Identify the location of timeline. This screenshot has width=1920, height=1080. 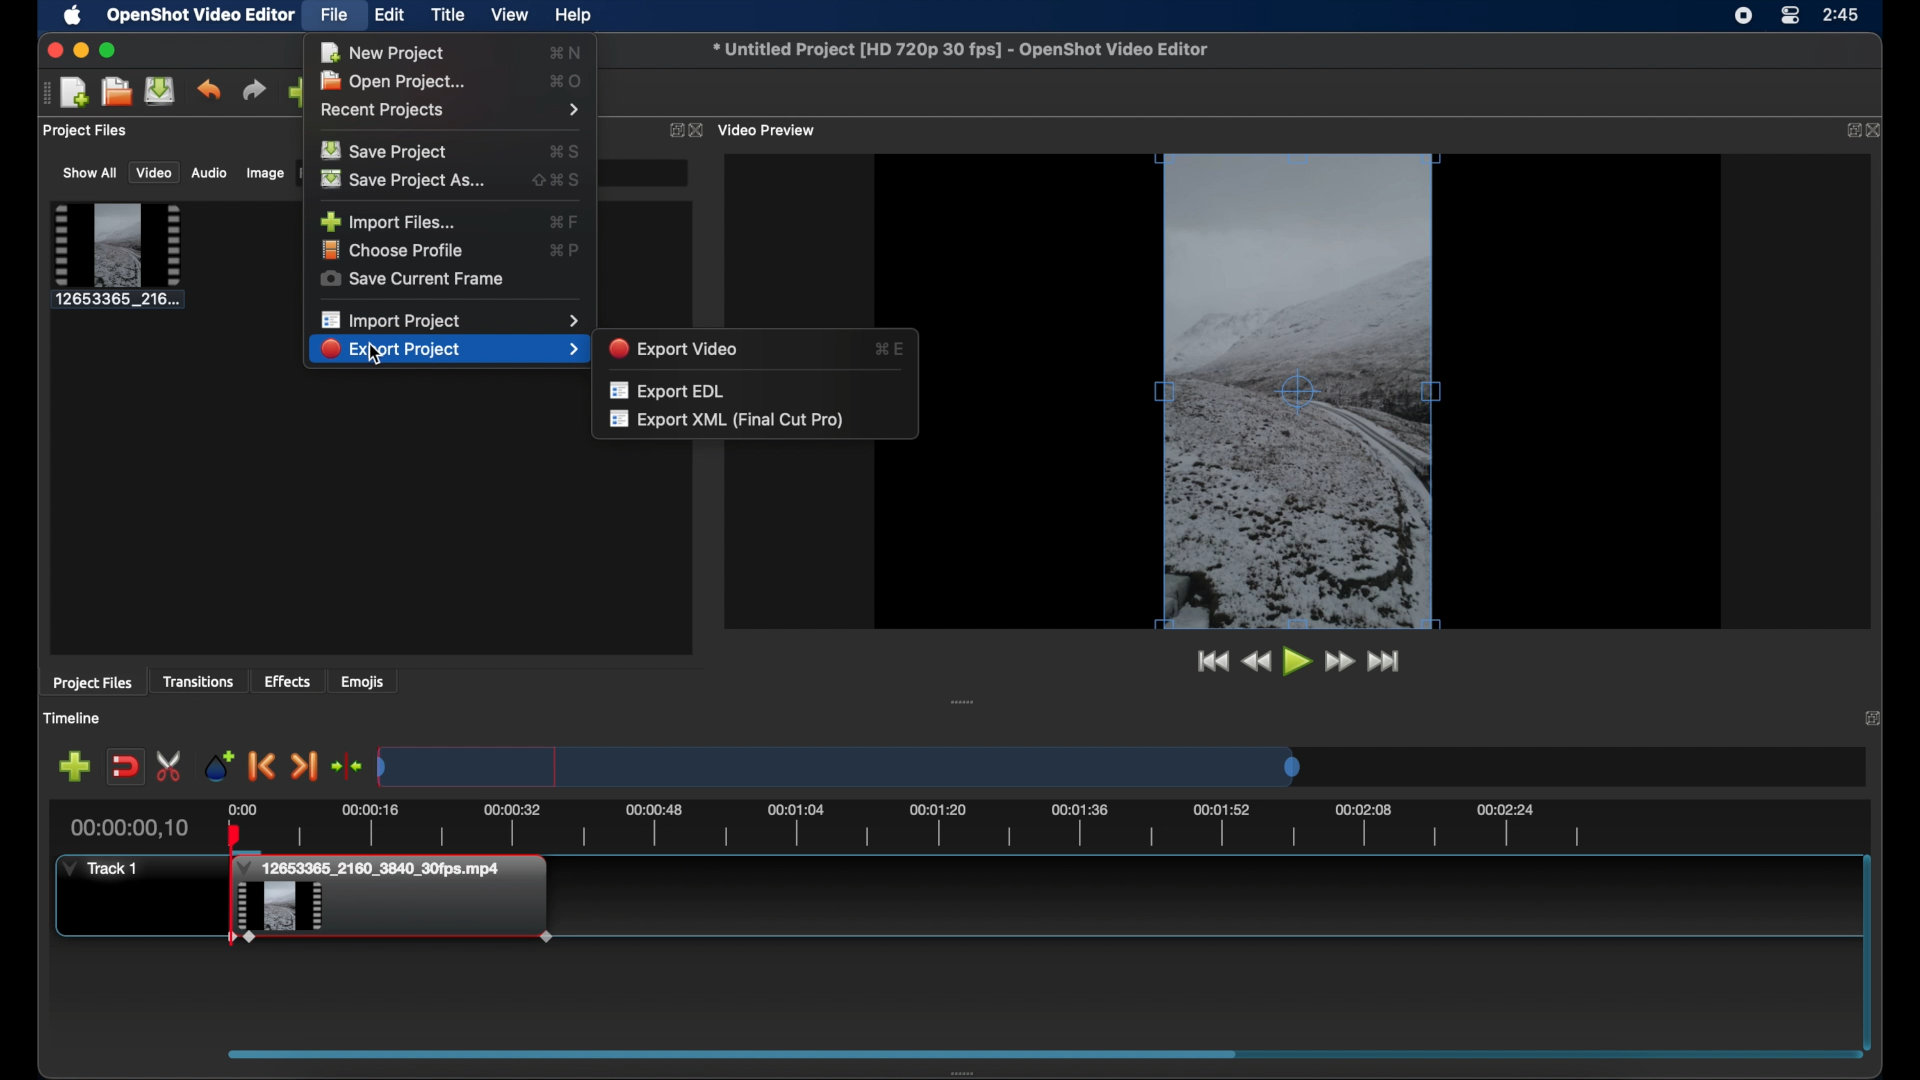
(76, 718).